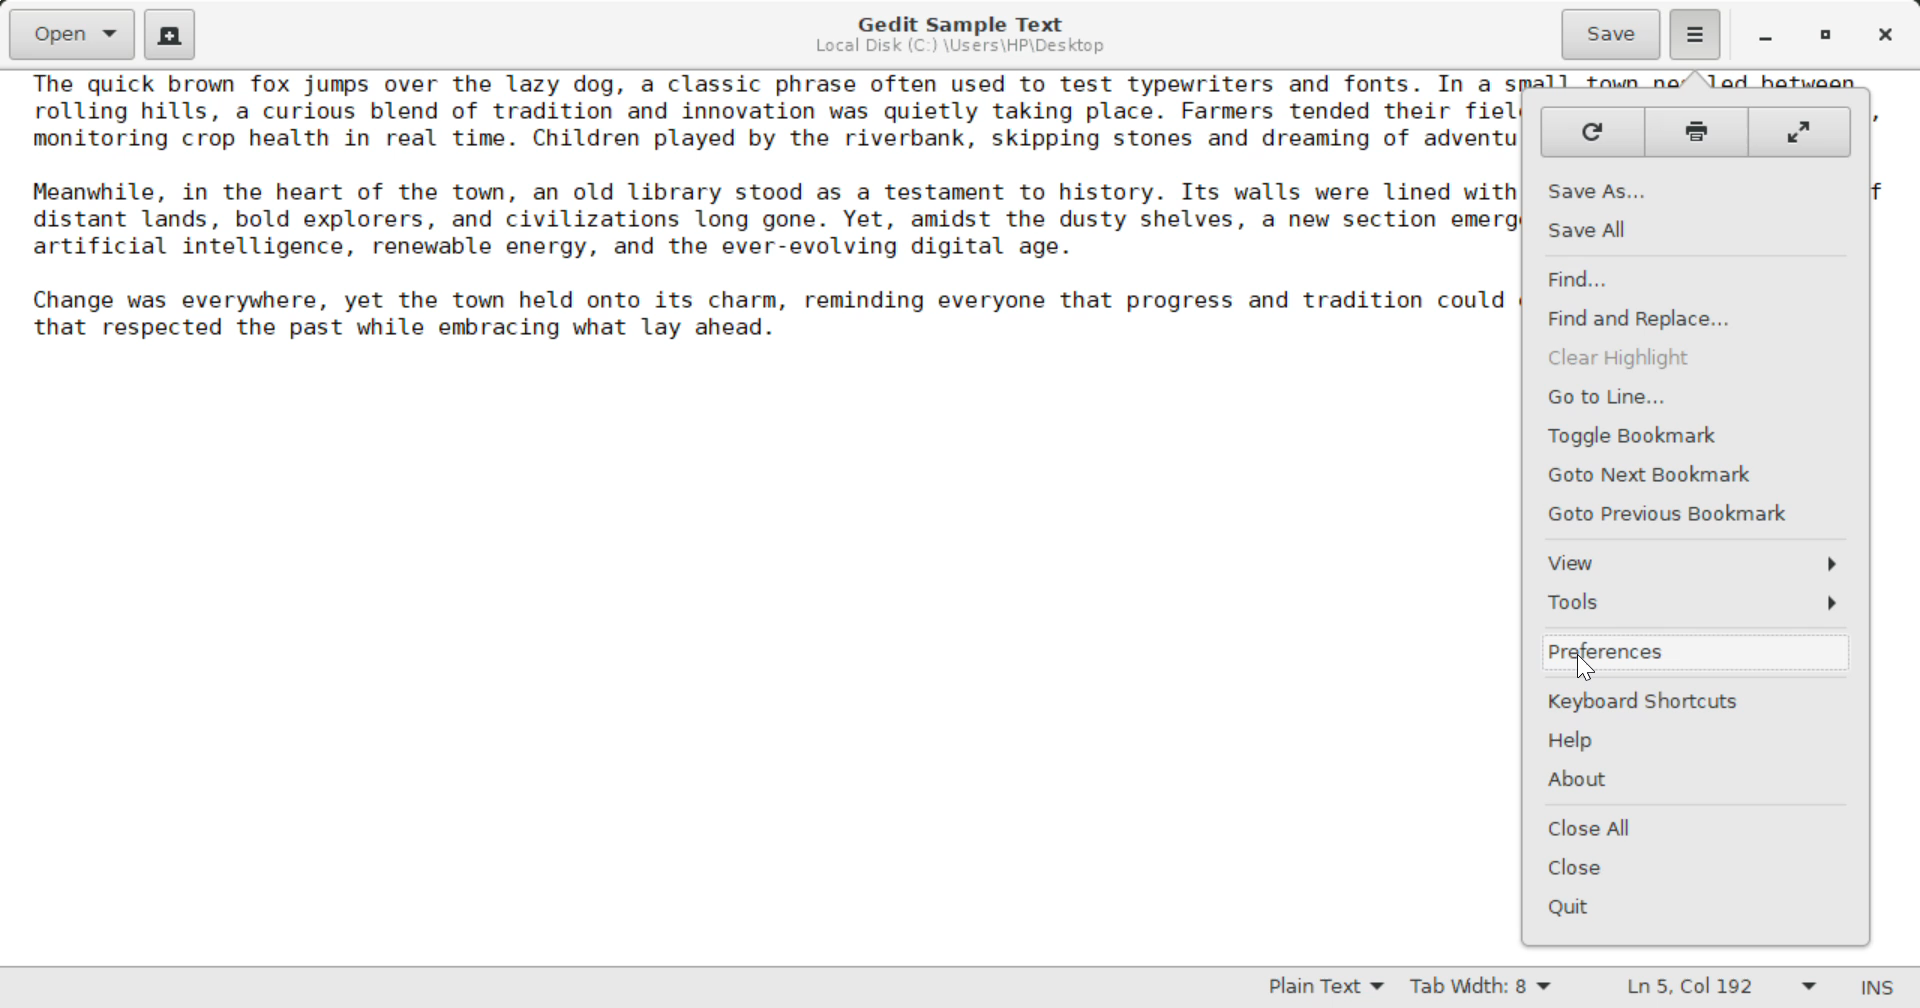 The image size is (1920, 1008). Describe the element at coordinates (1477, 989) in the screenshot. I see `Tab Width 8` at that location.